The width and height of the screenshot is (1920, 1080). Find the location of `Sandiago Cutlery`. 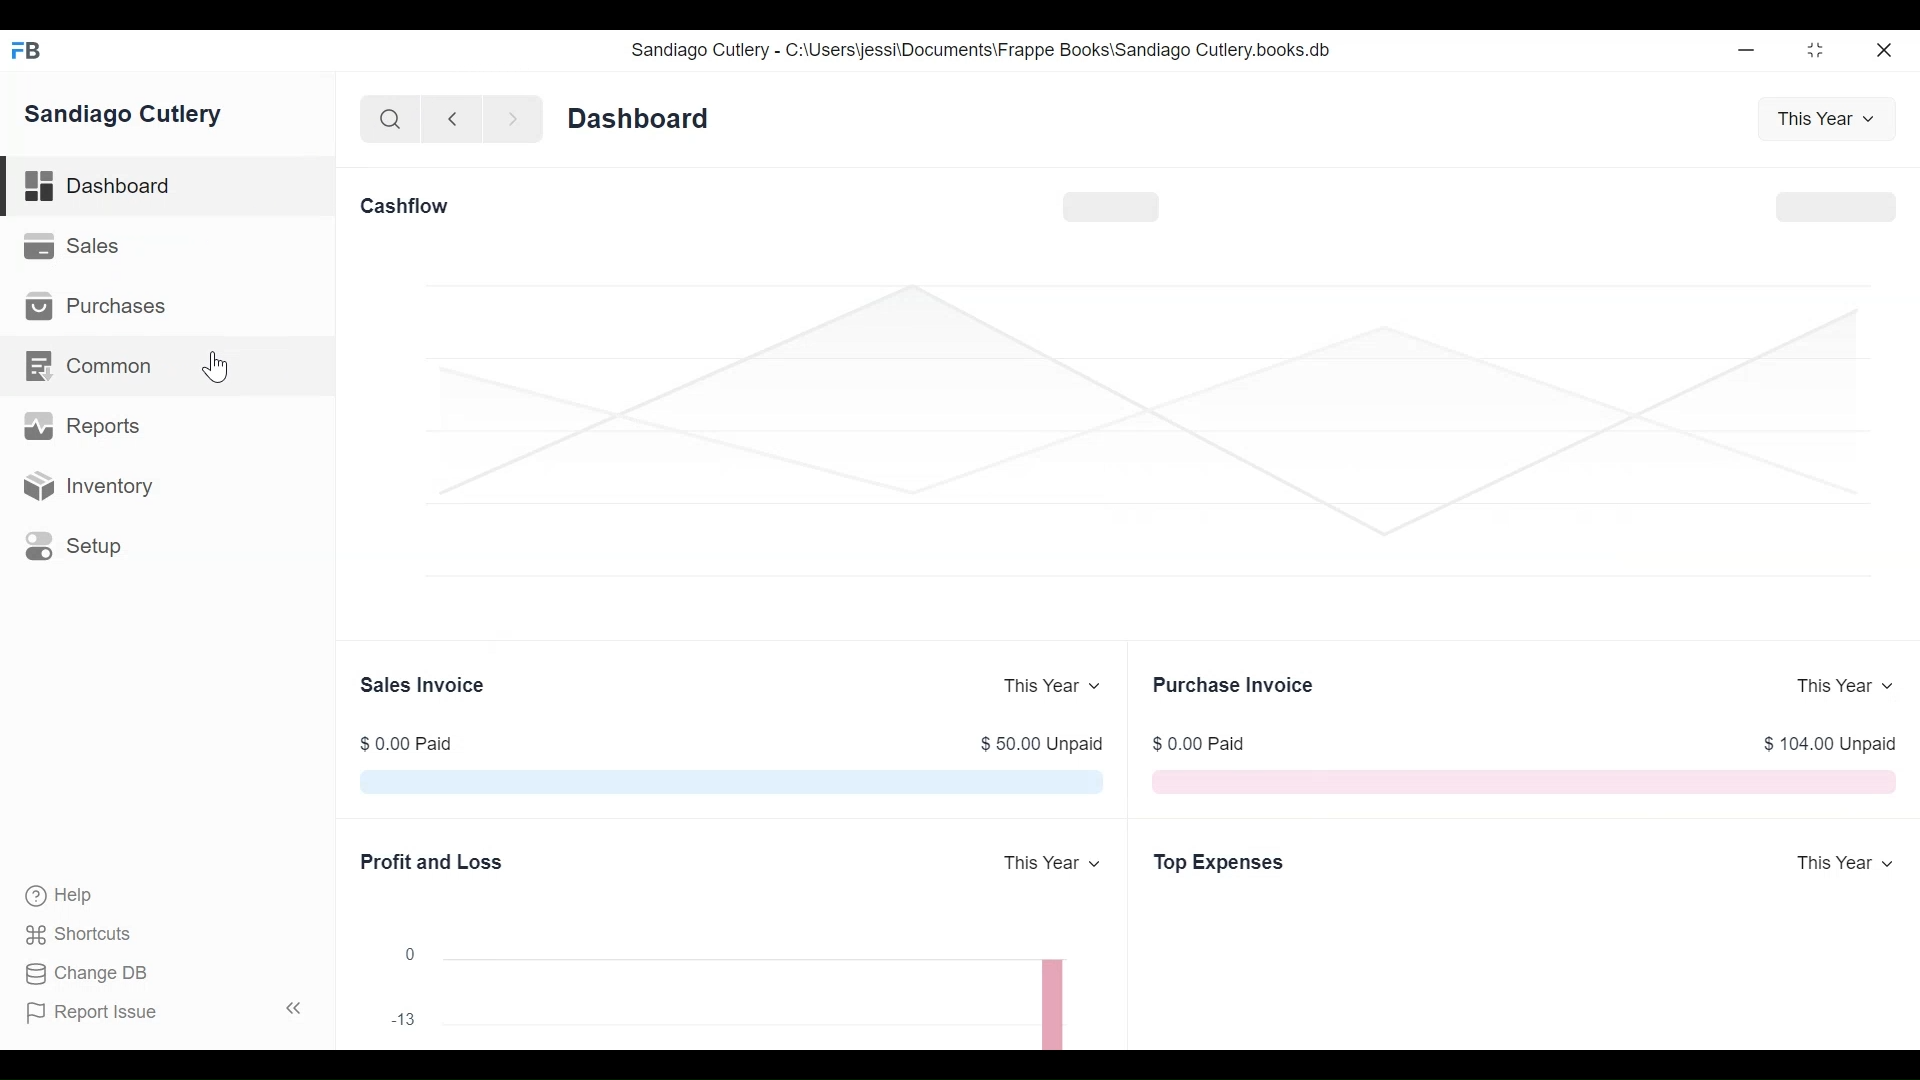

Sandiago Cutlery is located at coordinates (126, 115).